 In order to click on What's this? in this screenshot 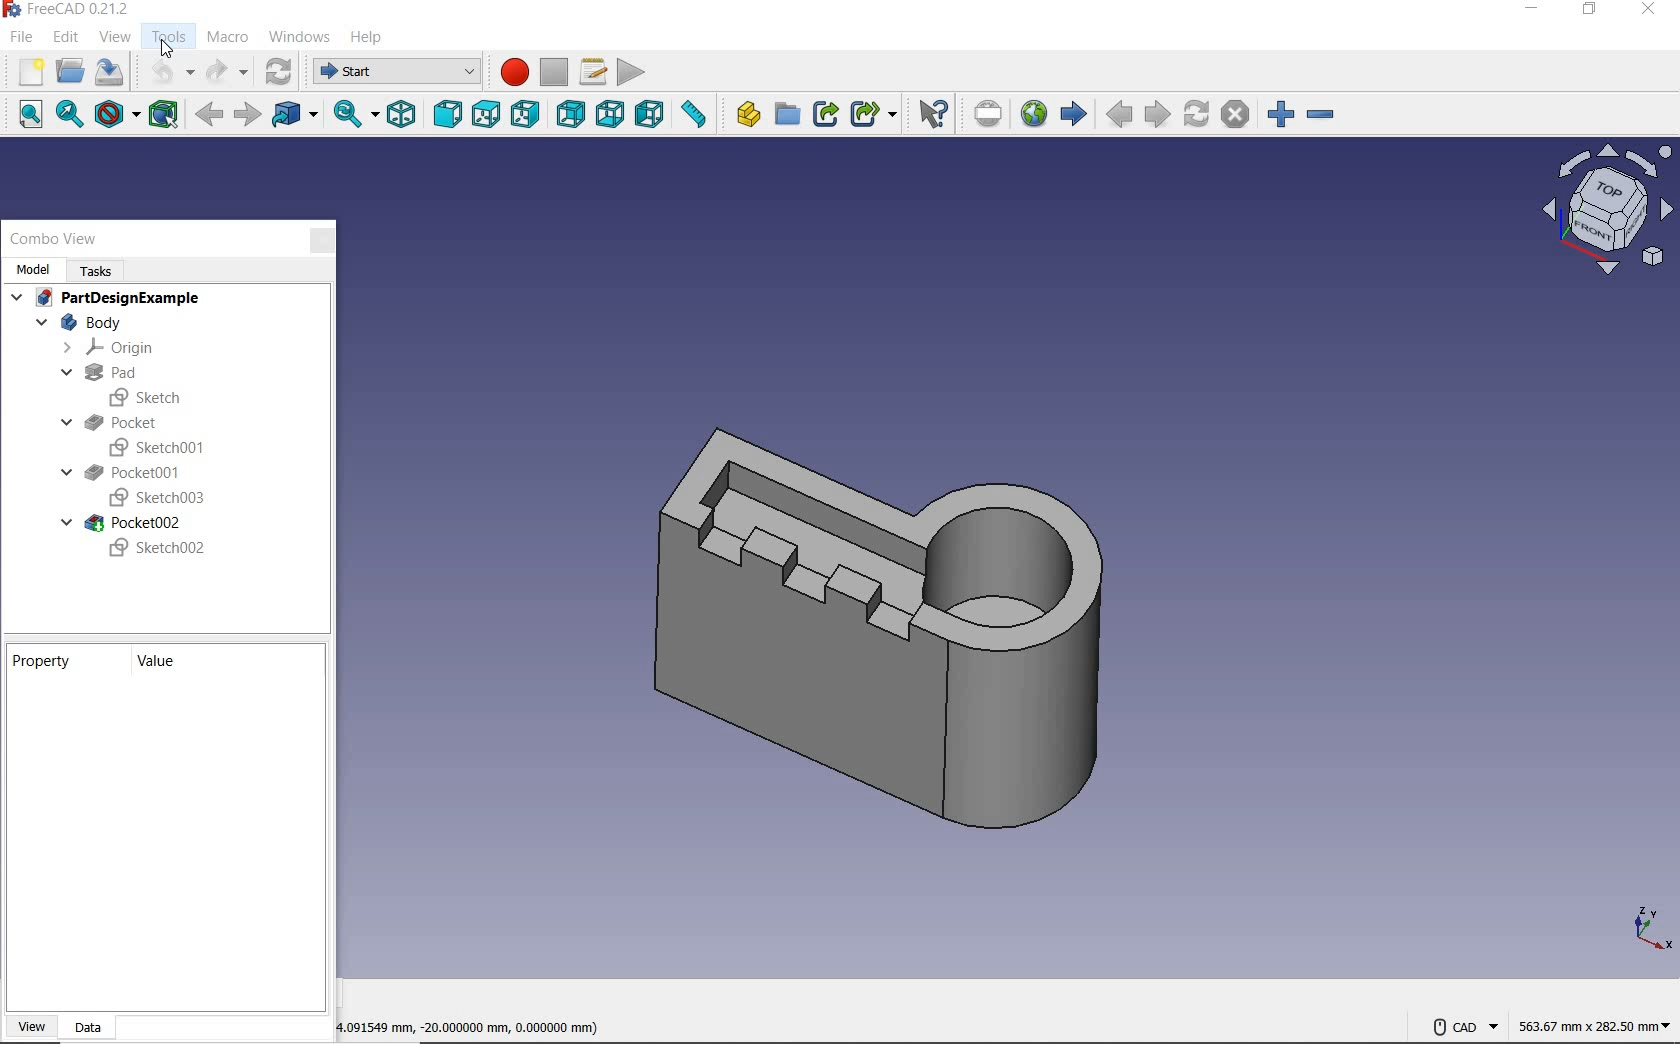, I will do `click(932, 112)`.